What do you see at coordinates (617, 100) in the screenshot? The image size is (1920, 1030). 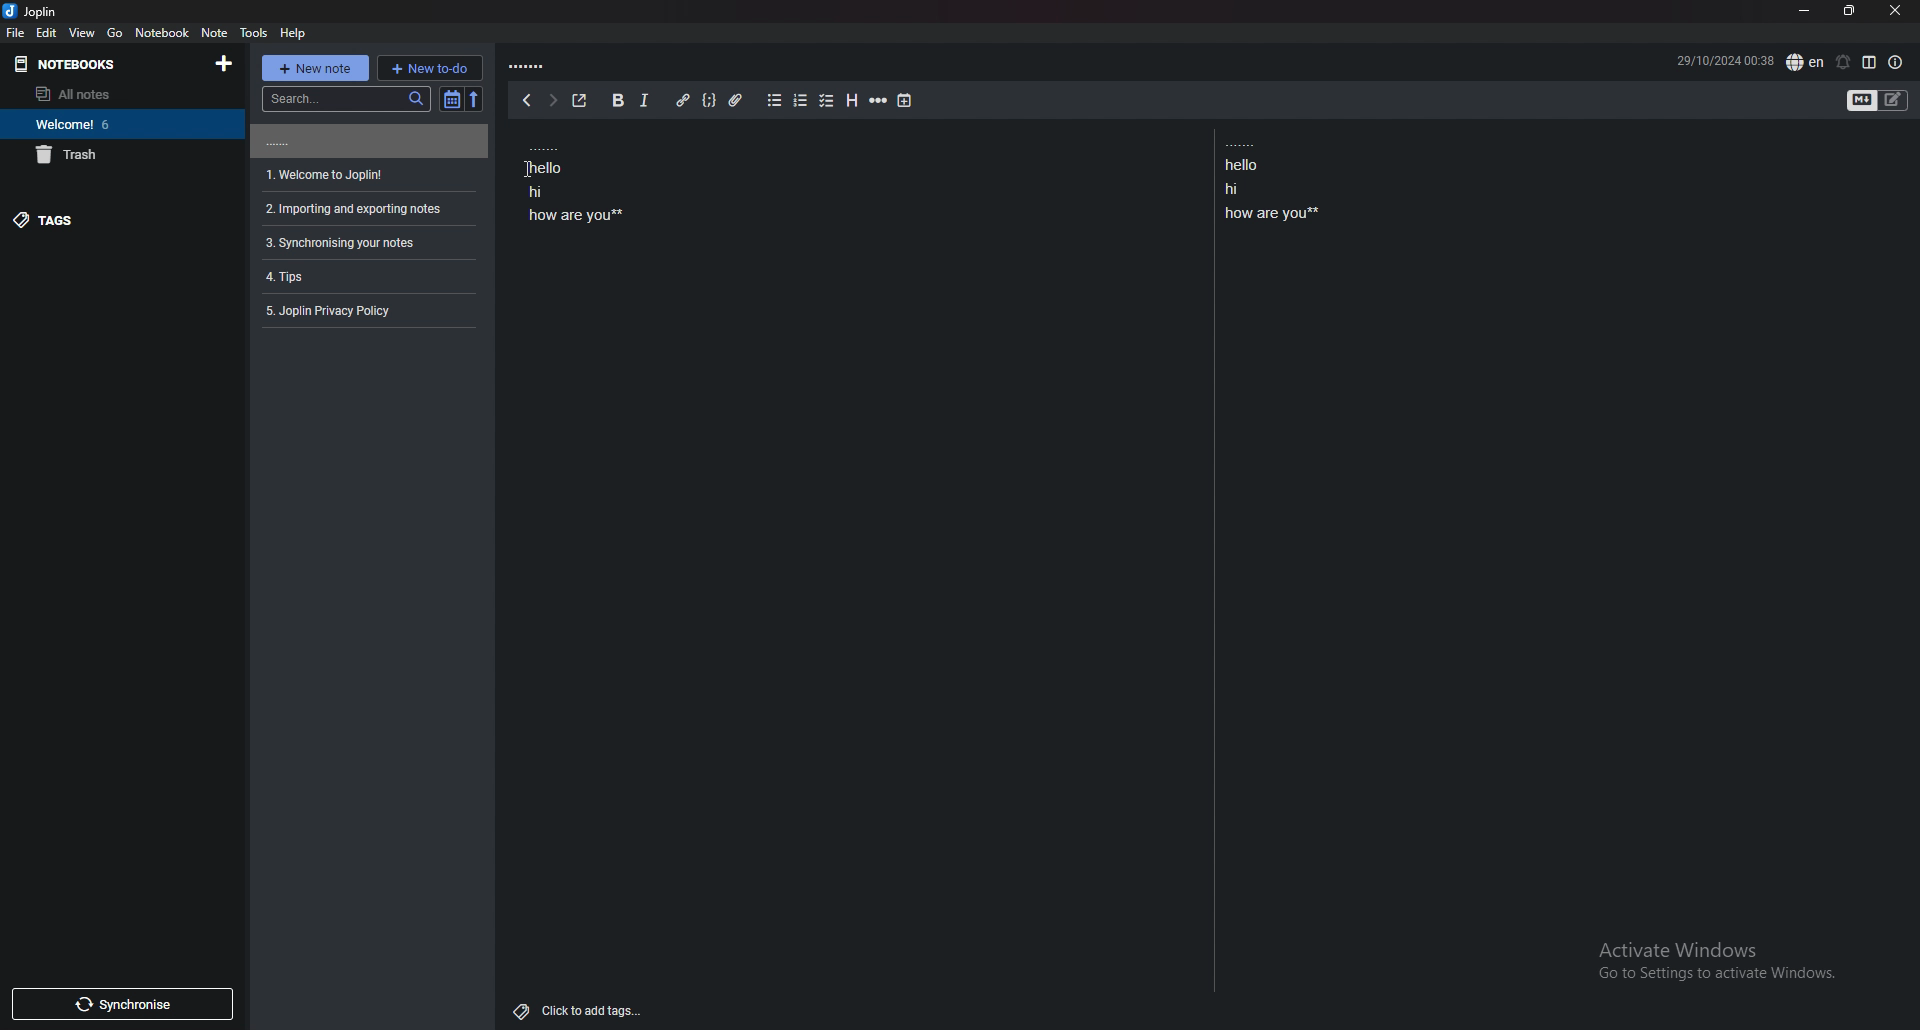 I see `bold` at bounding box center [617, 100].